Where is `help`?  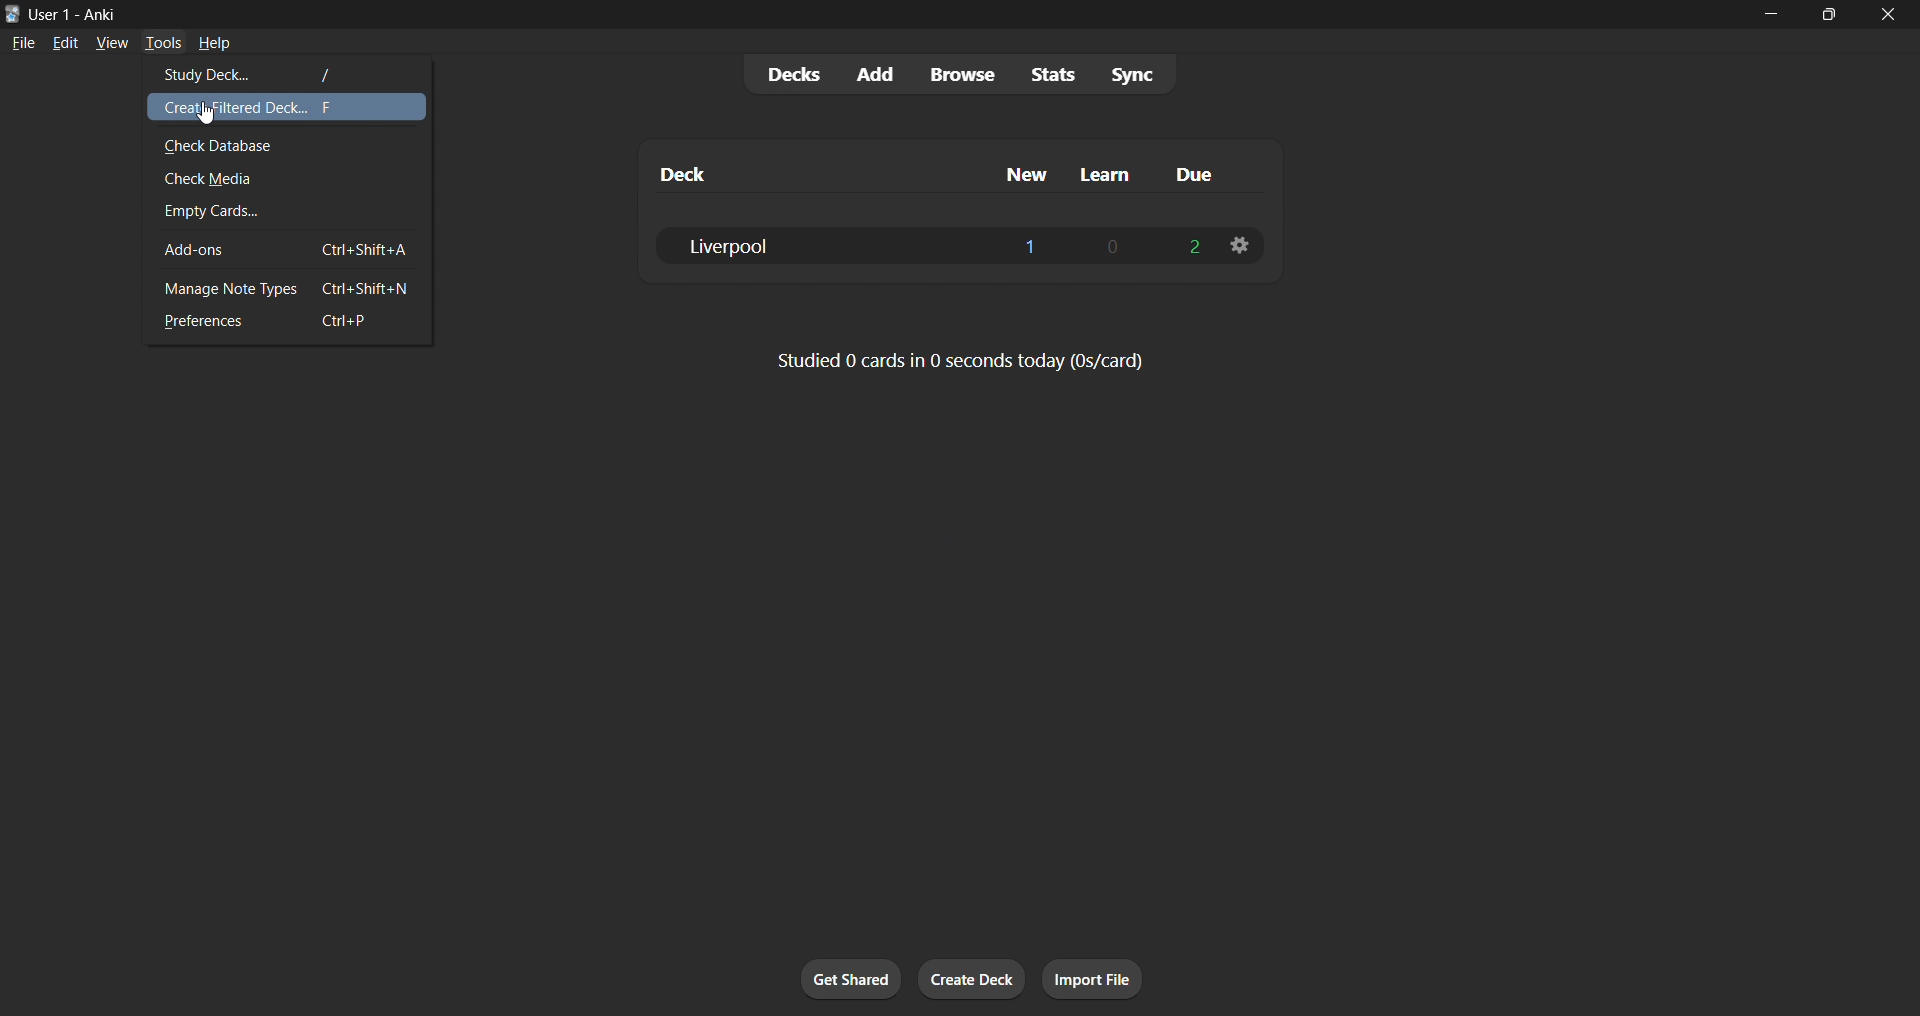 help is located at coordinates (216, 45).